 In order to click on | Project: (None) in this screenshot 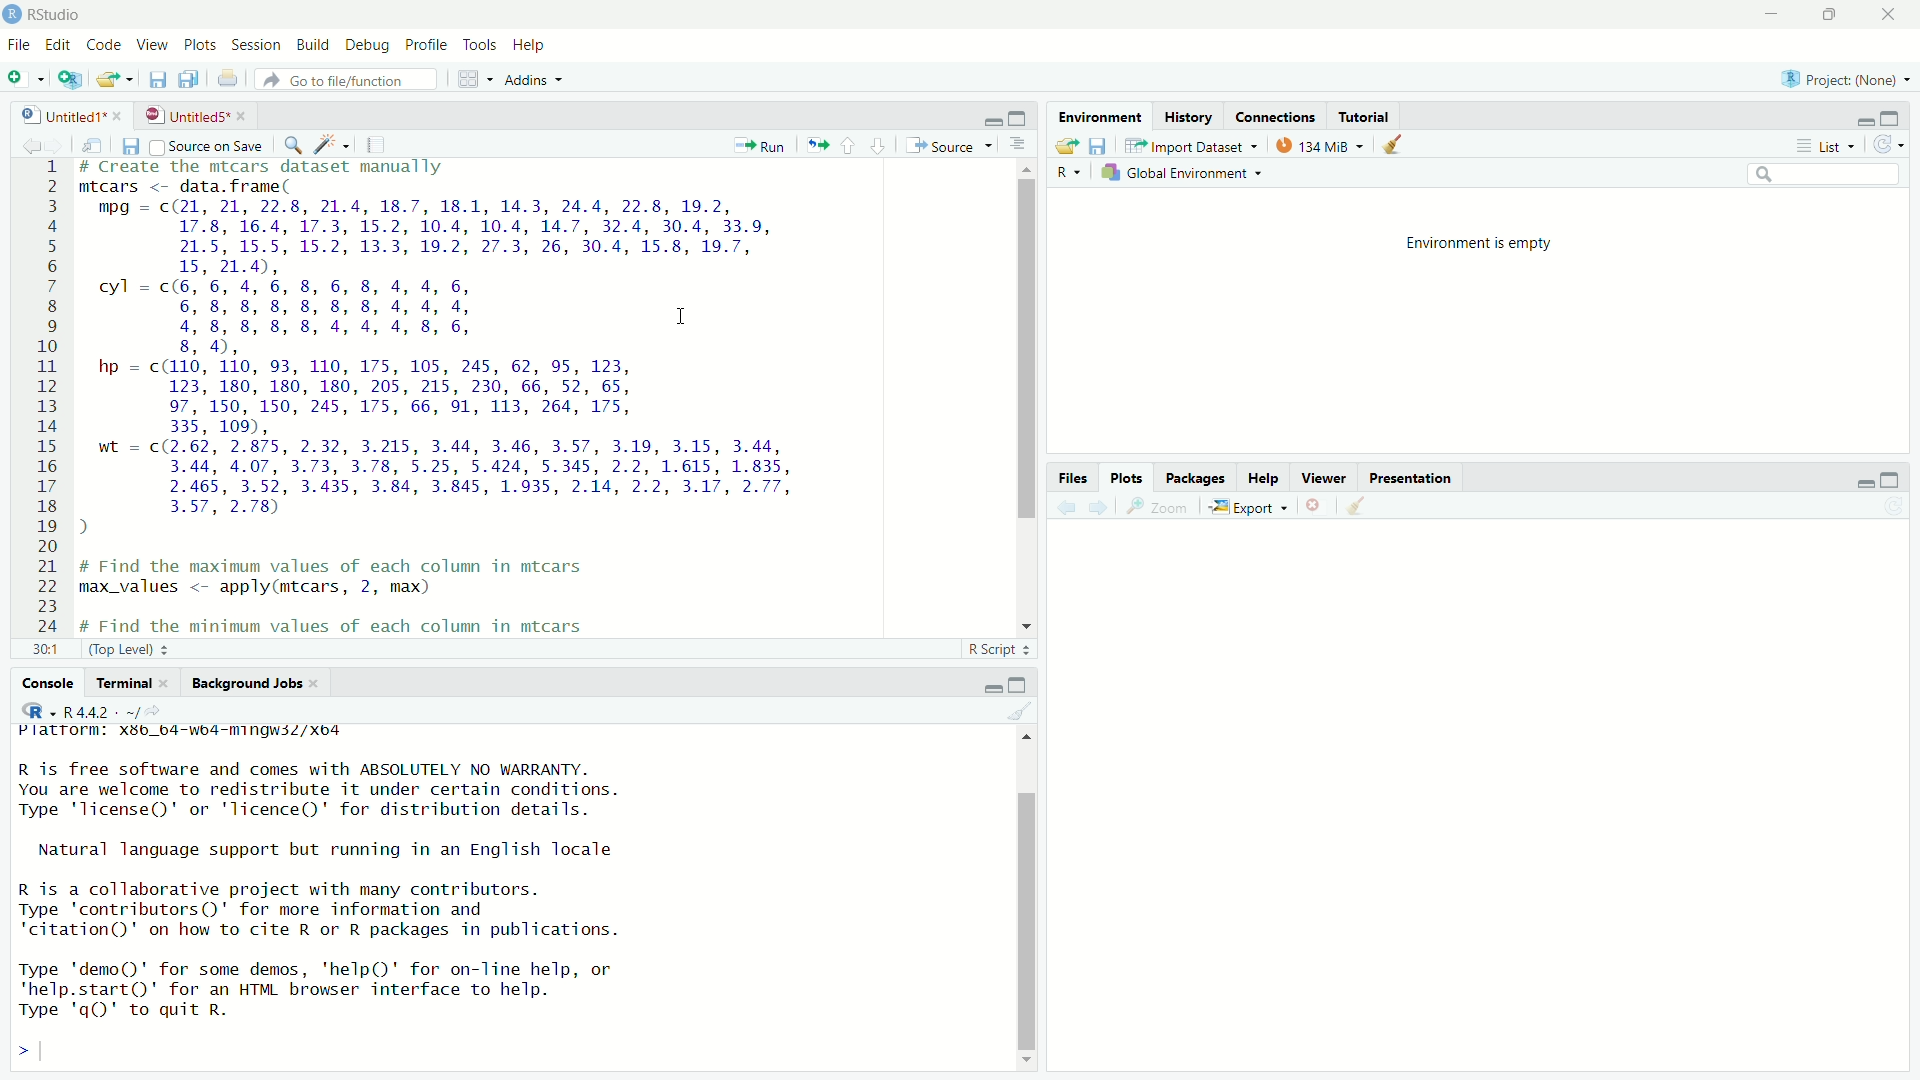, I will do `click(1842, 78)`.